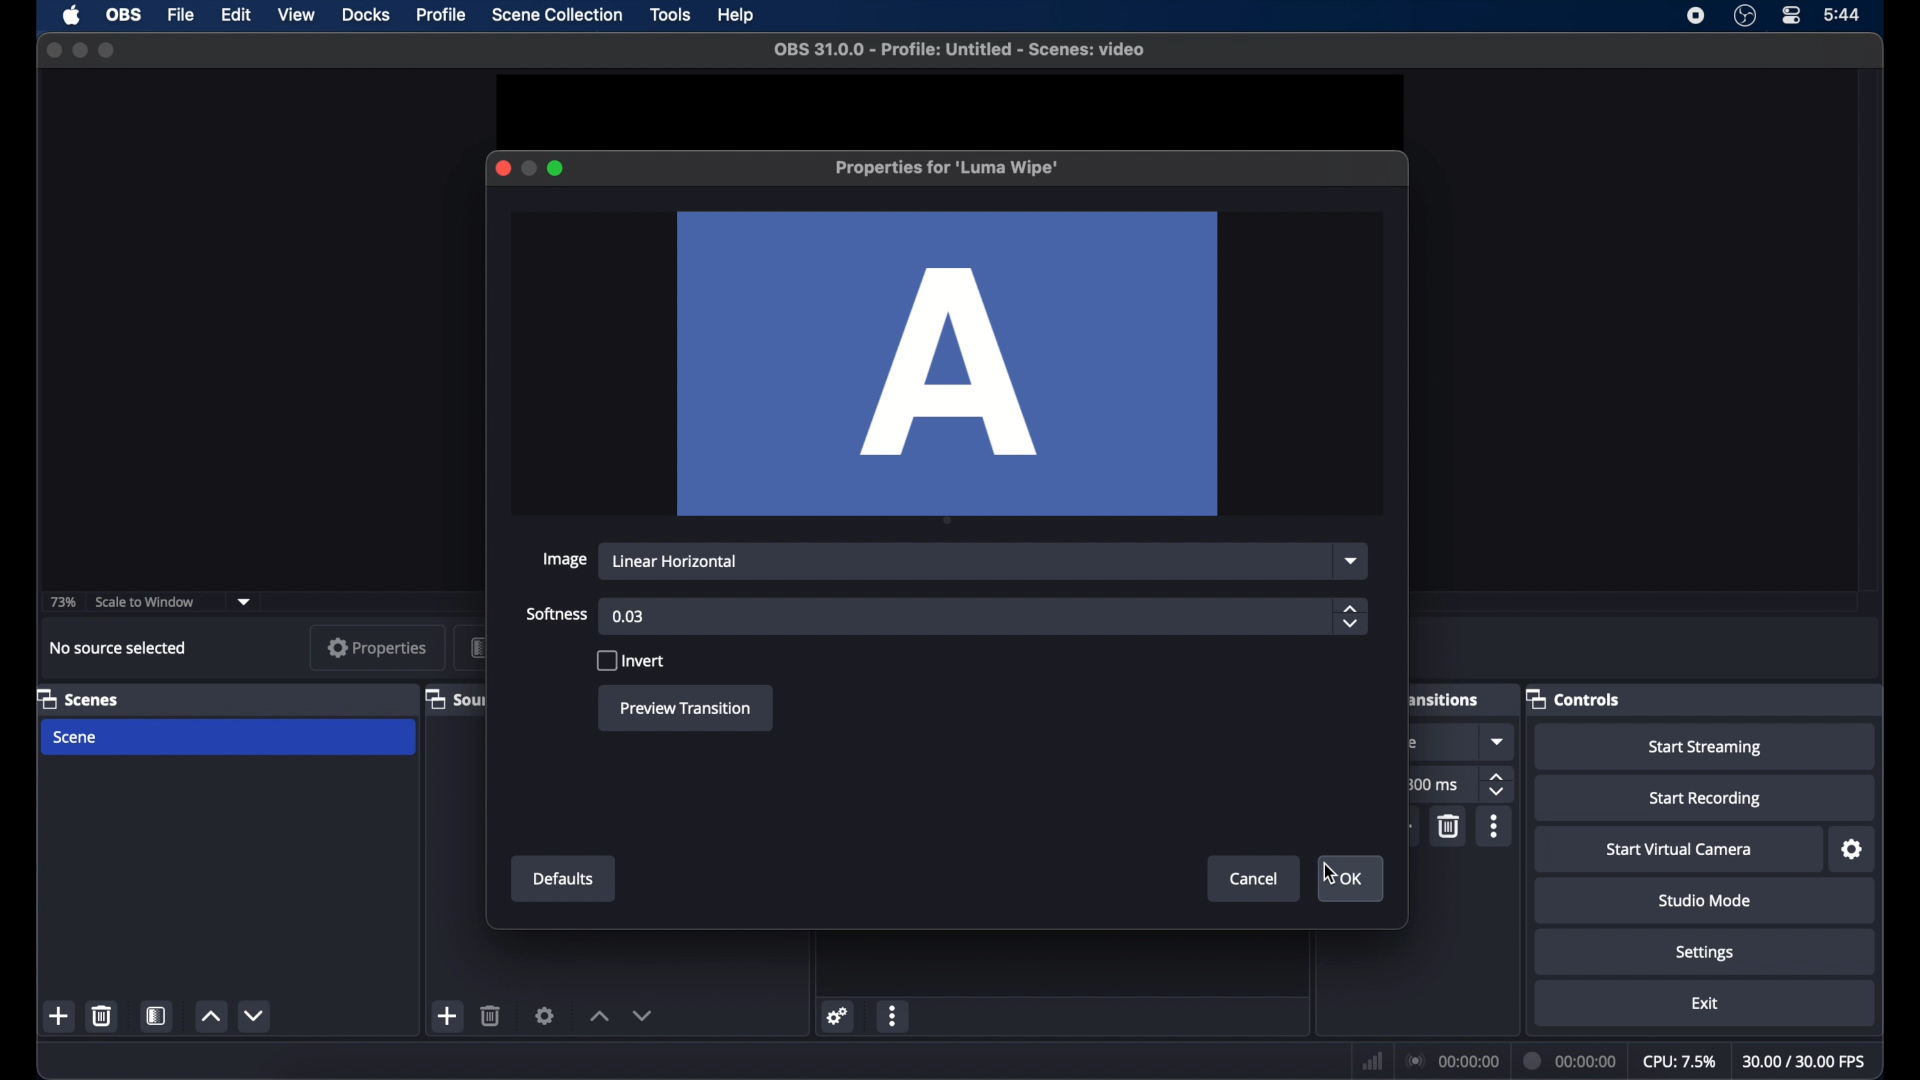 This screenshot has width=1920, height=1080. Describe the element at coordinates (895, 1015) in the screenshot. I see `more options` at that location.